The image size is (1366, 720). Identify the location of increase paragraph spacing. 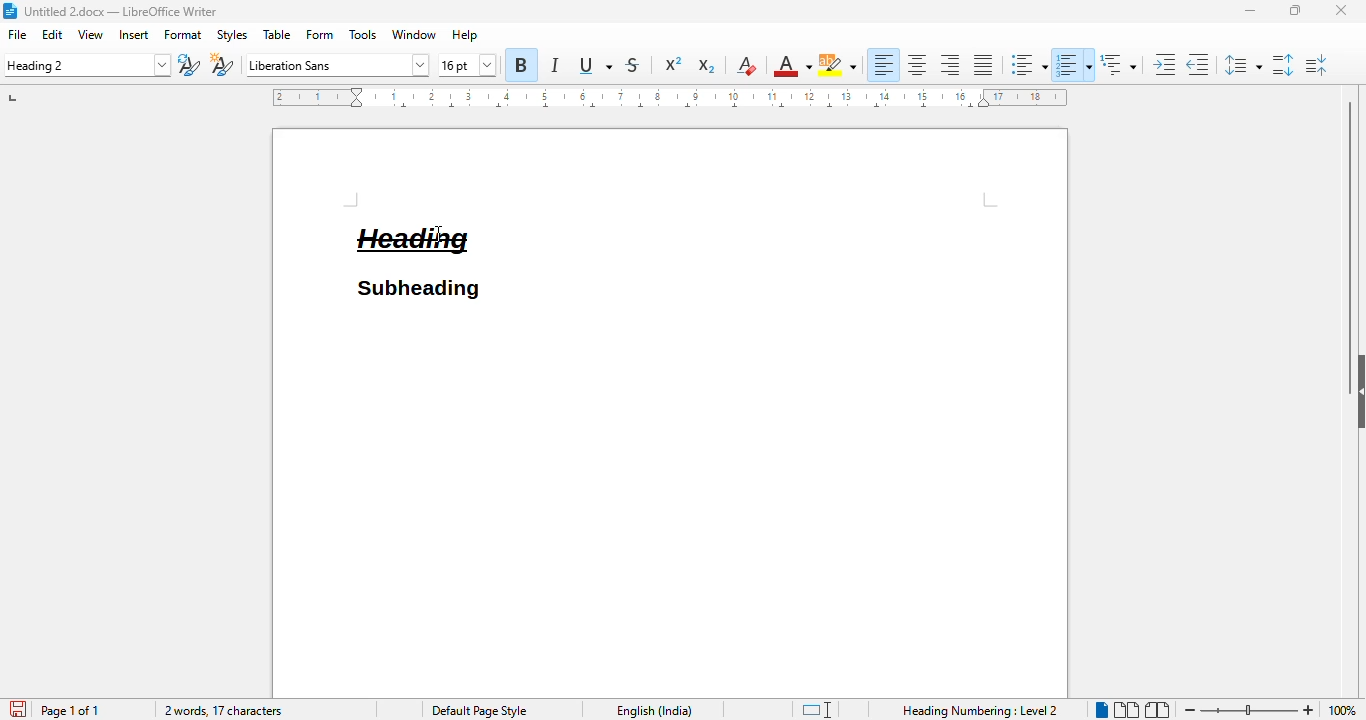
(1283, 64).